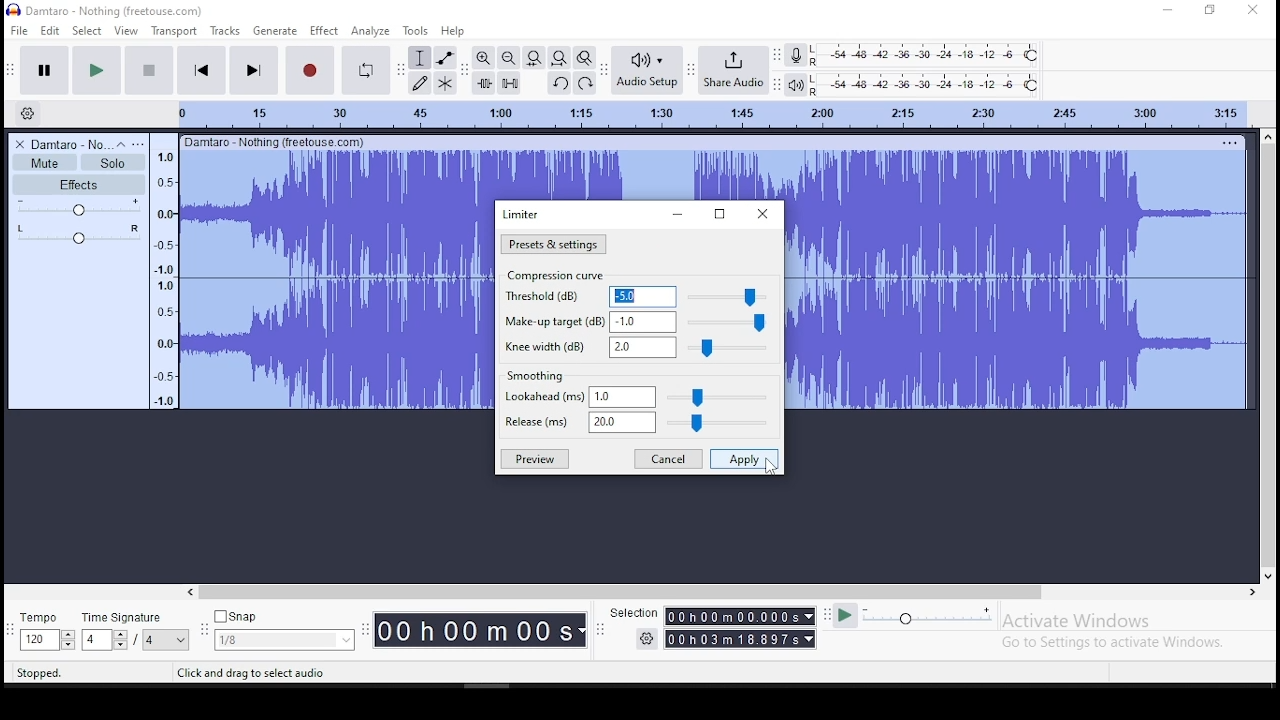 The height and width of the screenshot is (720, 1280). What do you see at coordinates (723, 593) in the screenshot?
I see `scroll bar` at bounding box center [723, 593].